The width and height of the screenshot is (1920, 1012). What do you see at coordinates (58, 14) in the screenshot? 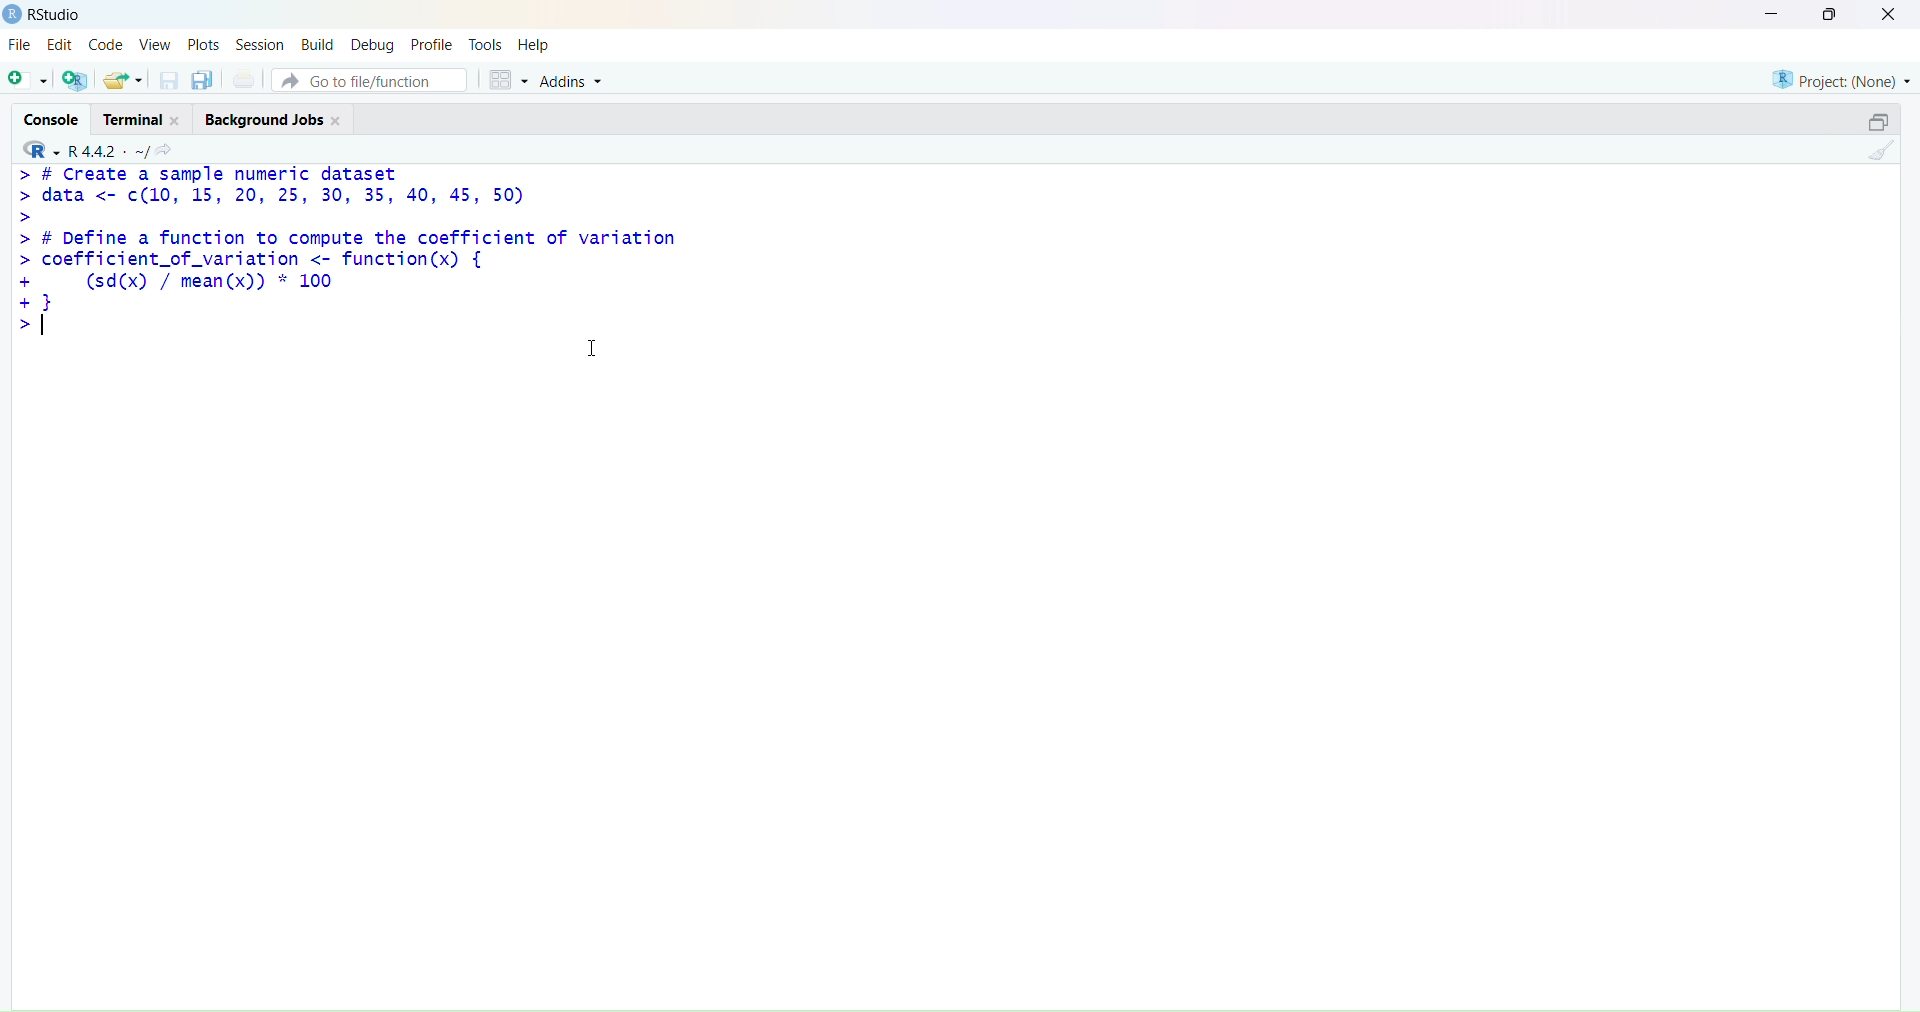
I see `RStudio` at bounding box center [58, 14].